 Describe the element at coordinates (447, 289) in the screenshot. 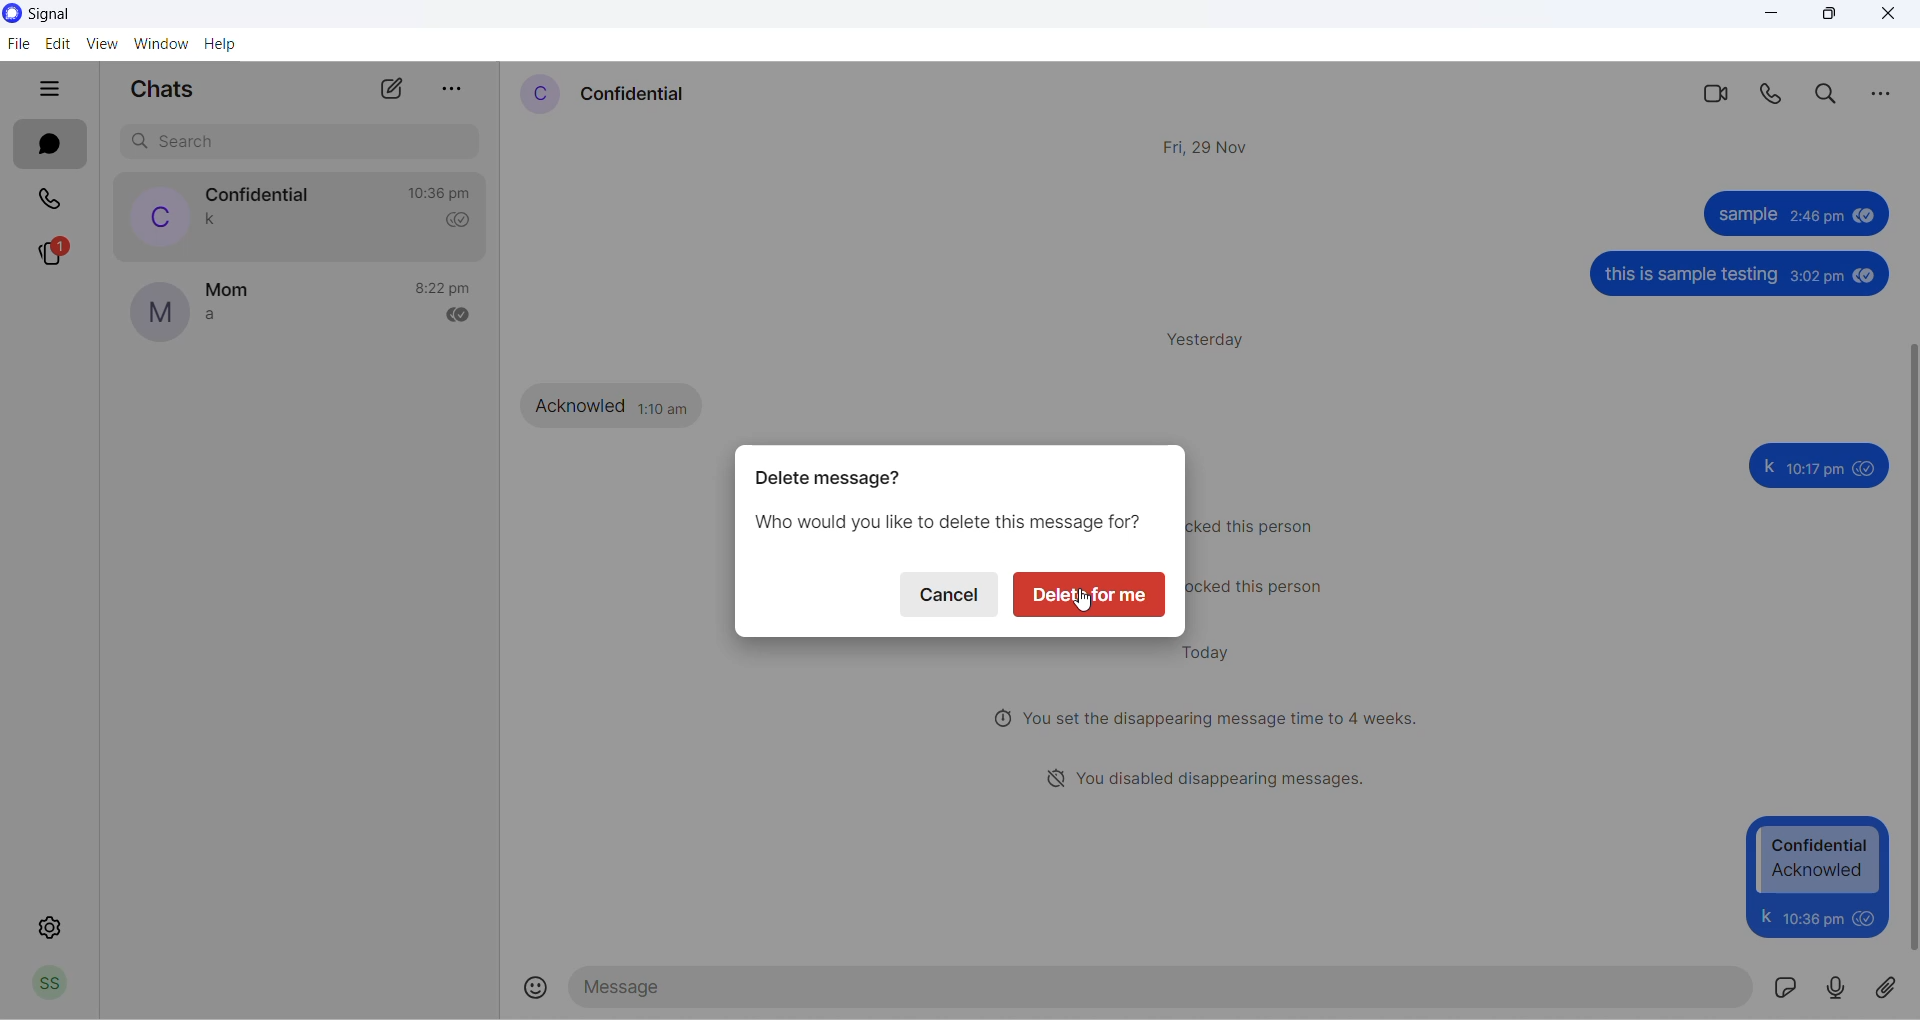

I see `last message time` at that location.